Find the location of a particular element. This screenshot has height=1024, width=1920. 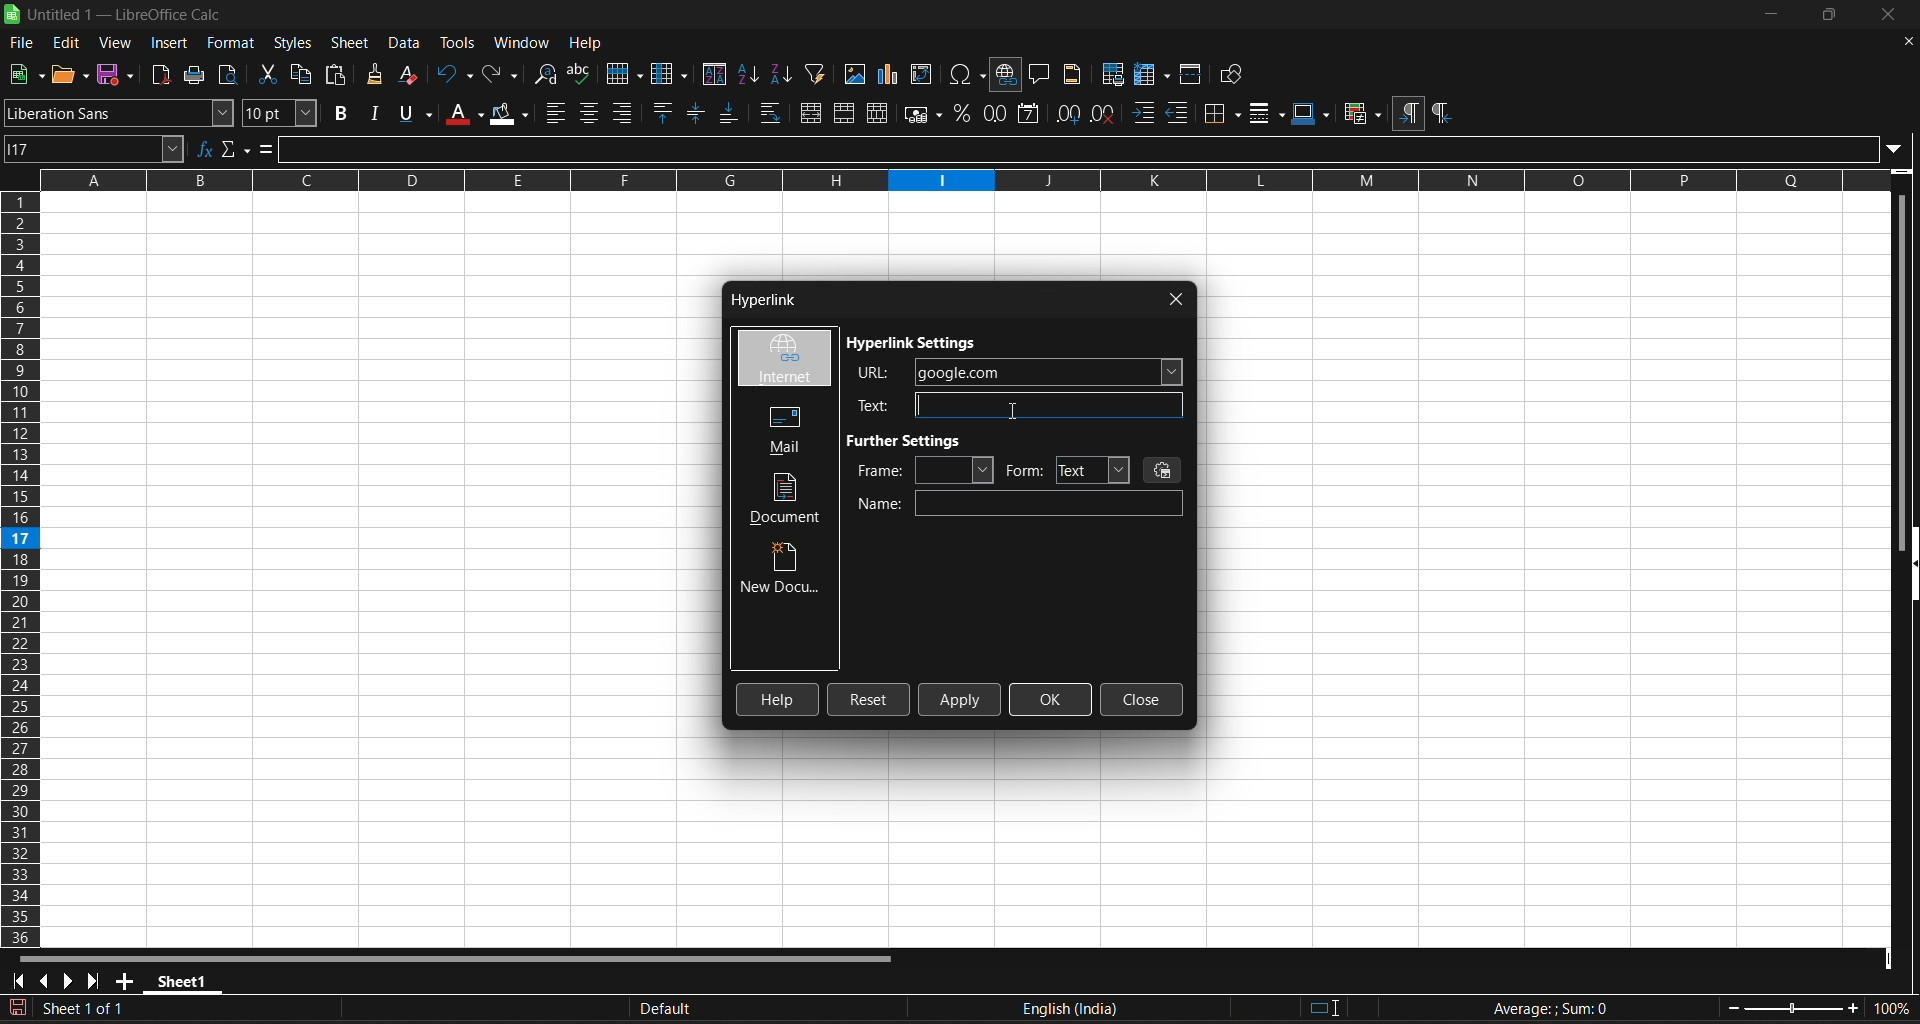

minimize is located at coordinates (1773, 14).